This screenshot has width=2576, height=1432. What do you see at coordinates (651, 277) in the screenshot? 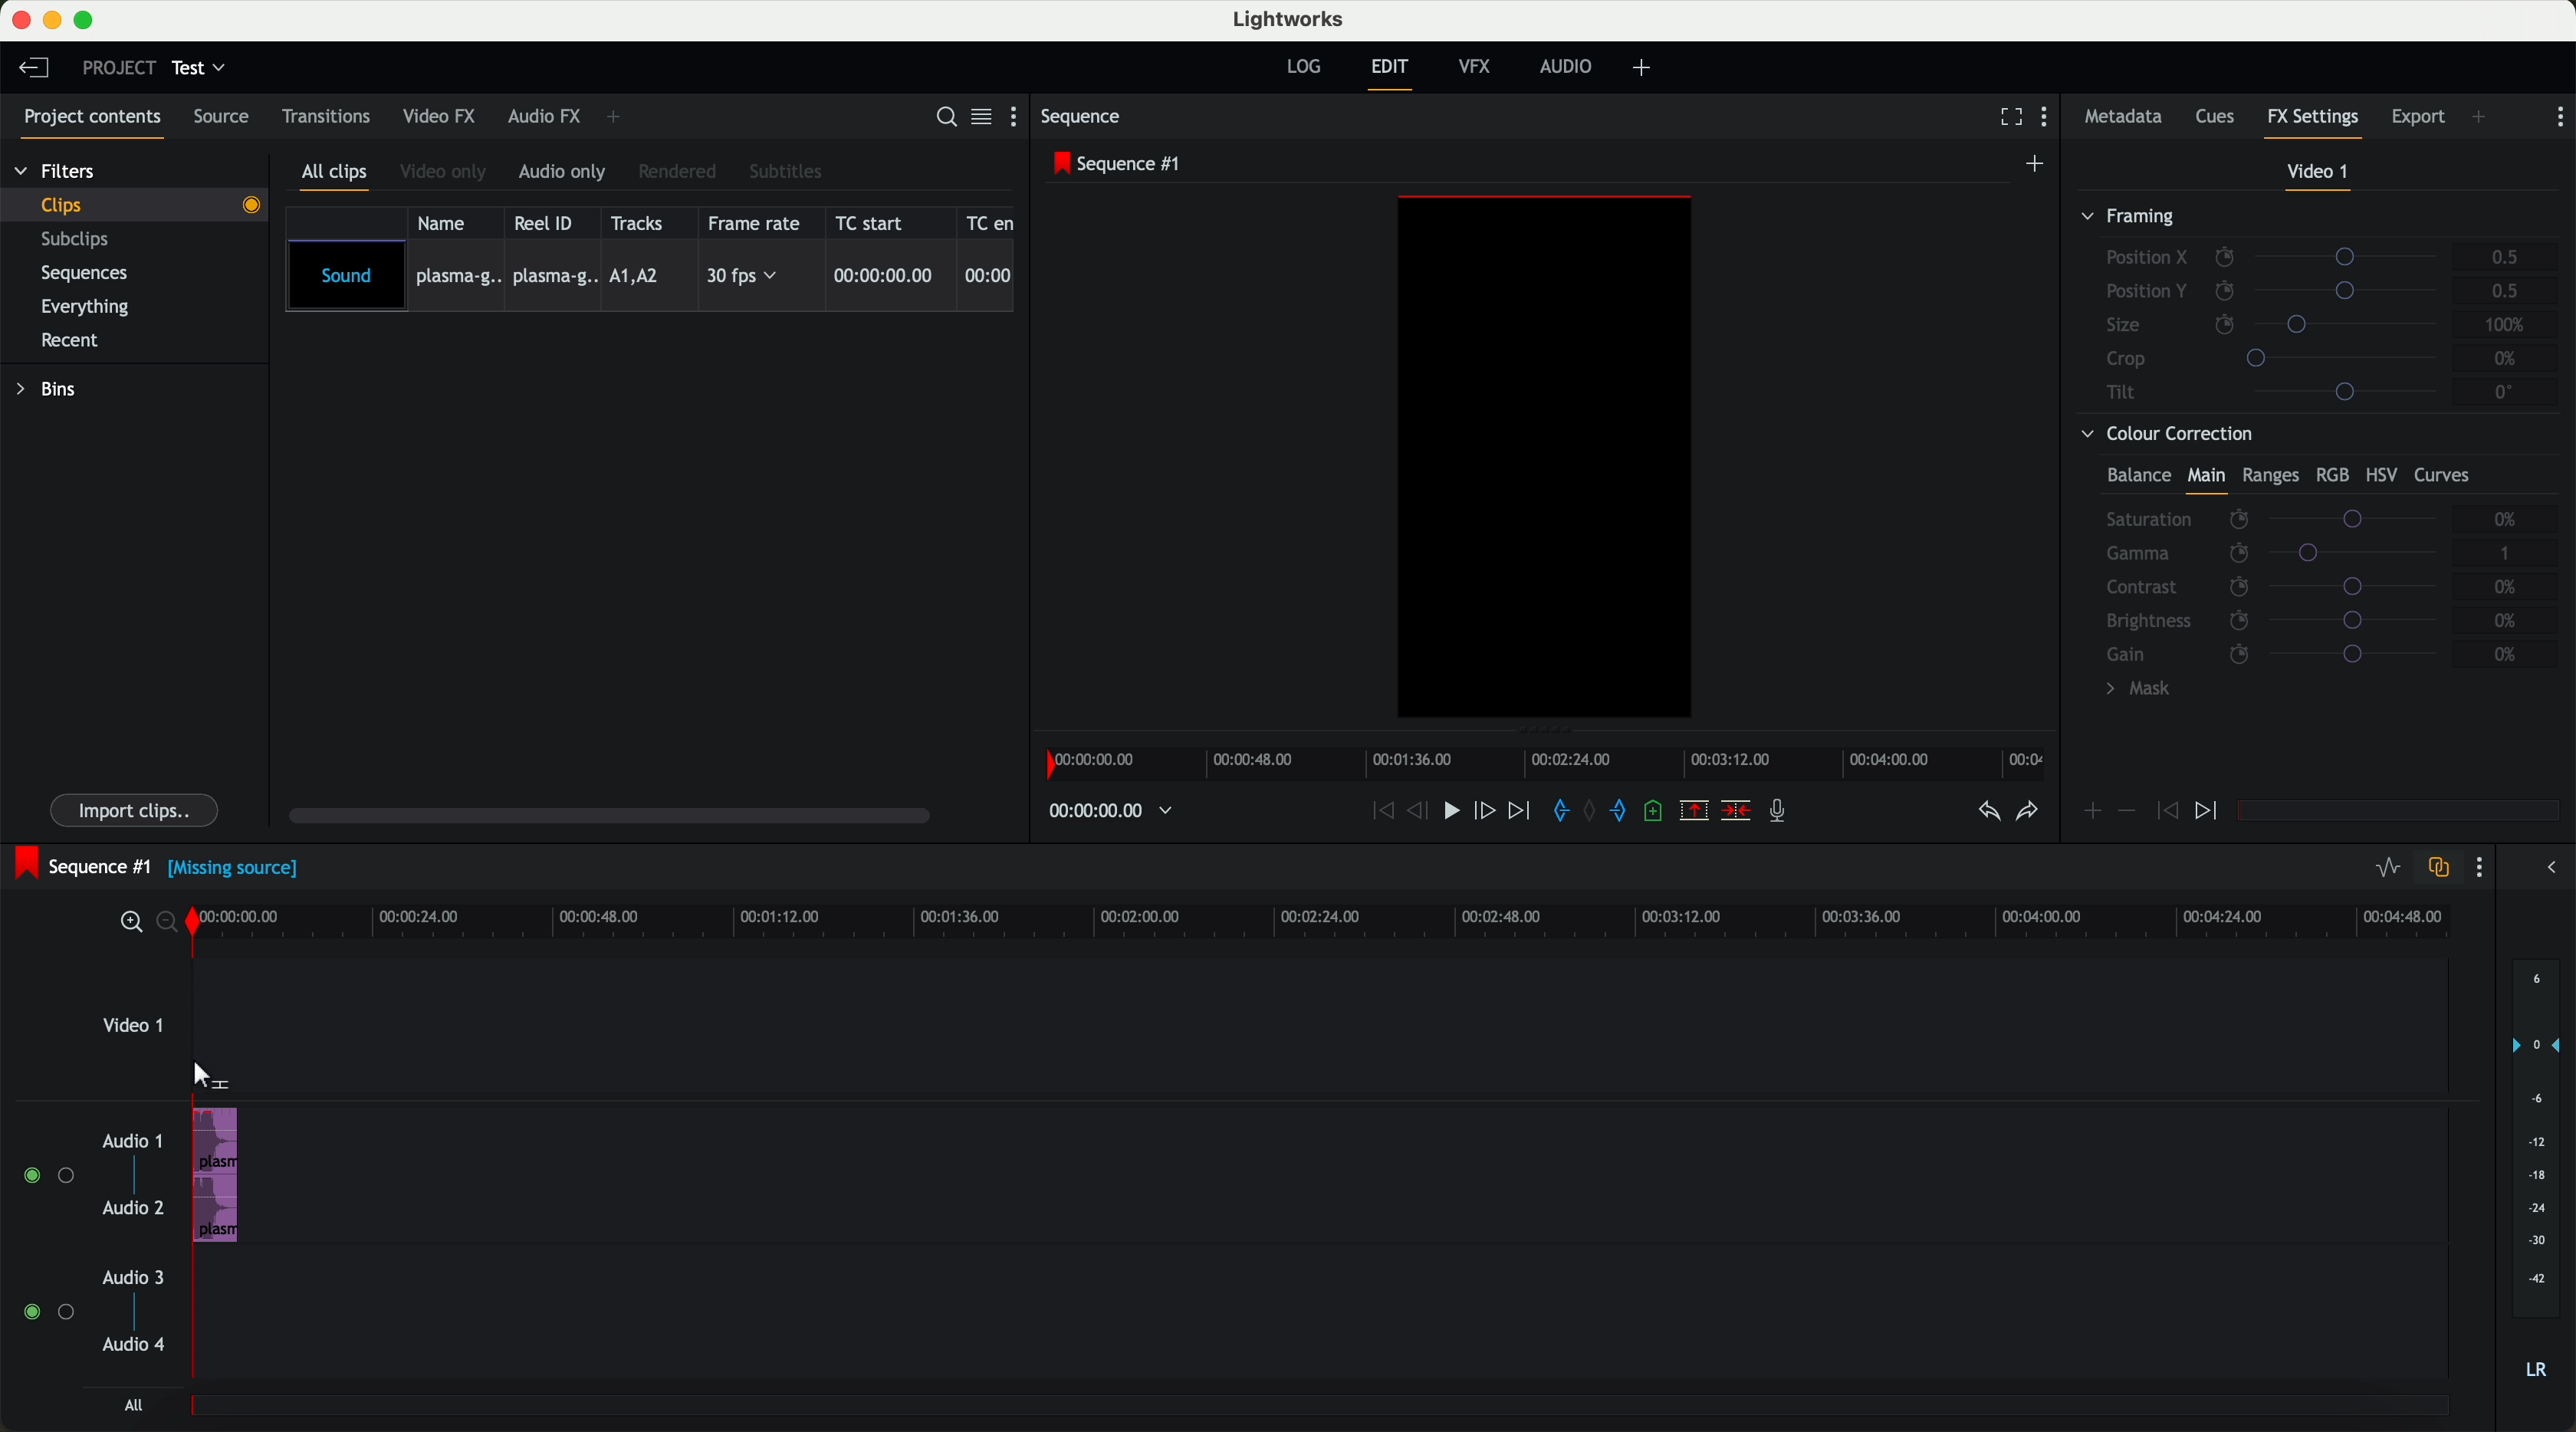
I see `imported sound` at bounding box center [651, 277].